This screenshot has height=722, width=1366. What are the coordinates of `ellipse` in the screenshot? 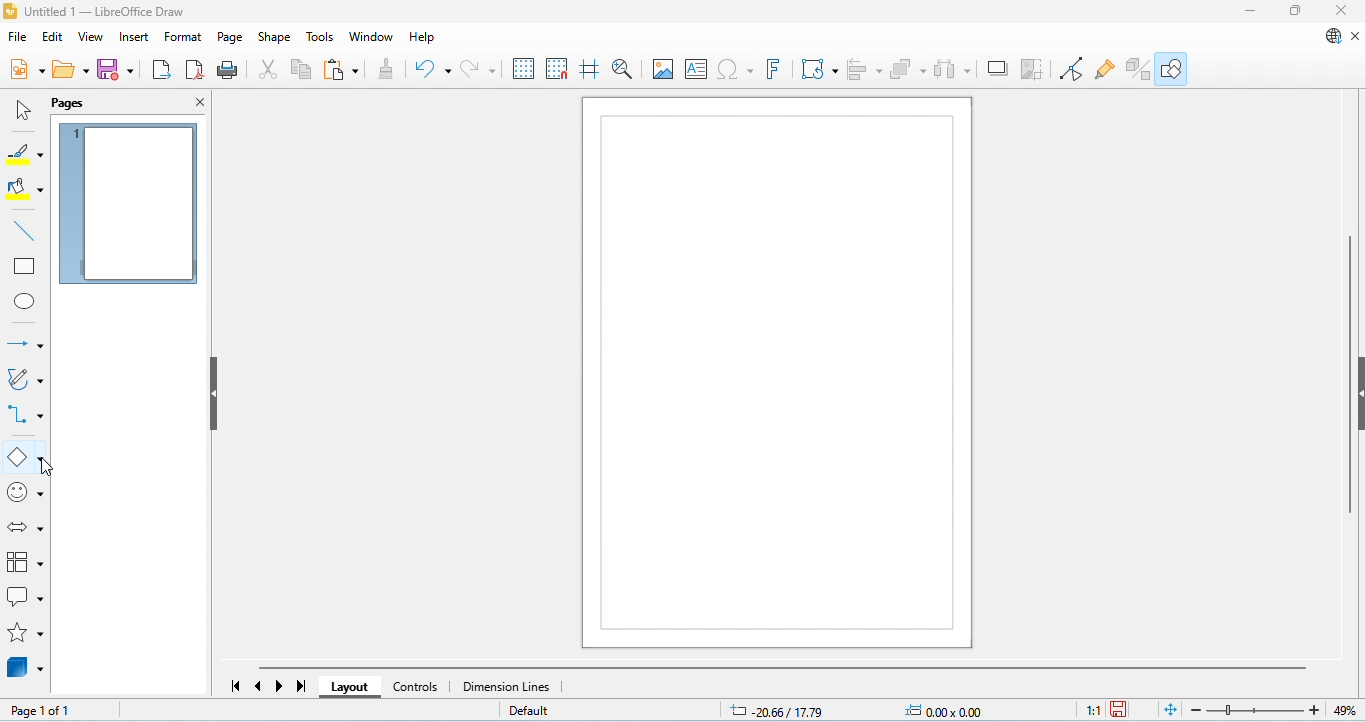 It's located at (25, 301).